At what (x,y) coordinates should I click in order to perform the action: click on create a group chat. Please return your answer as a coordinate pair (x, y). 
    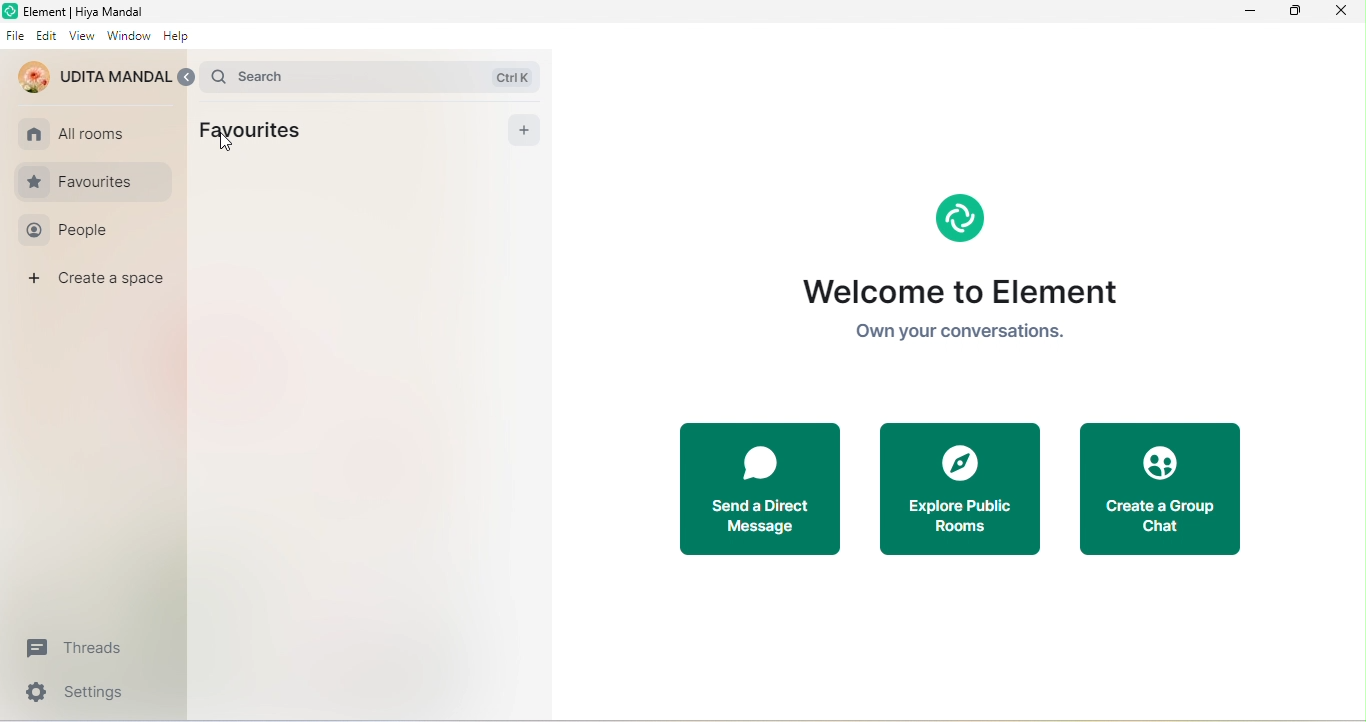
    Looking at the image, I should click on (1168, 491).